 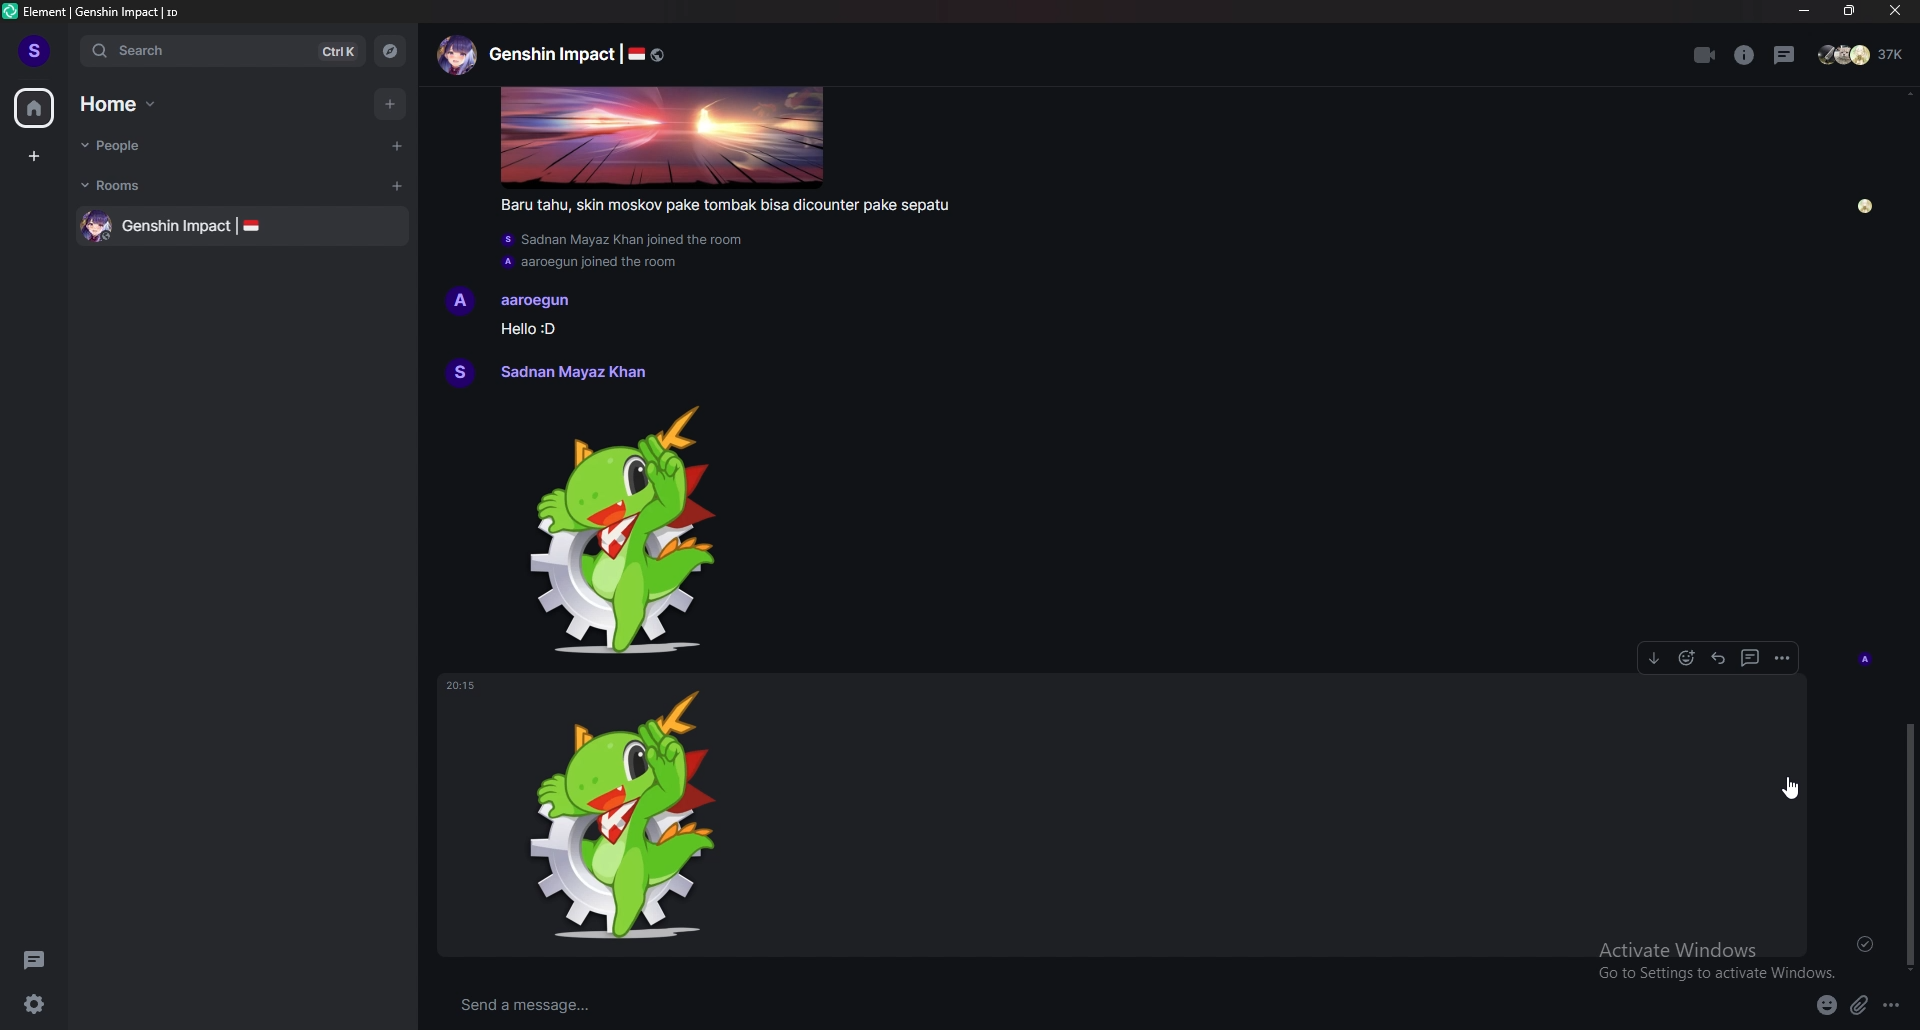 I want to click on close, so click(x=1891, y=11).